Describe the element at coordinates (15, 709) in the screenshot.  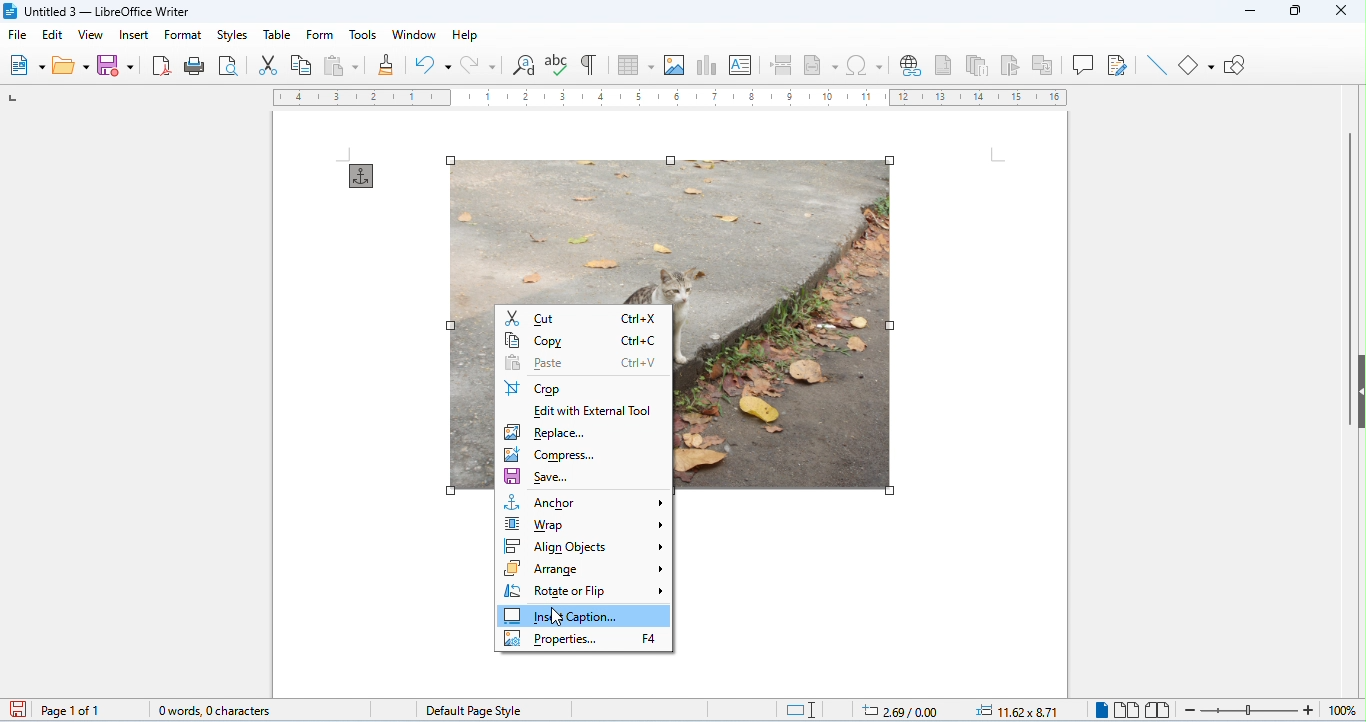
I see `save` at that location.